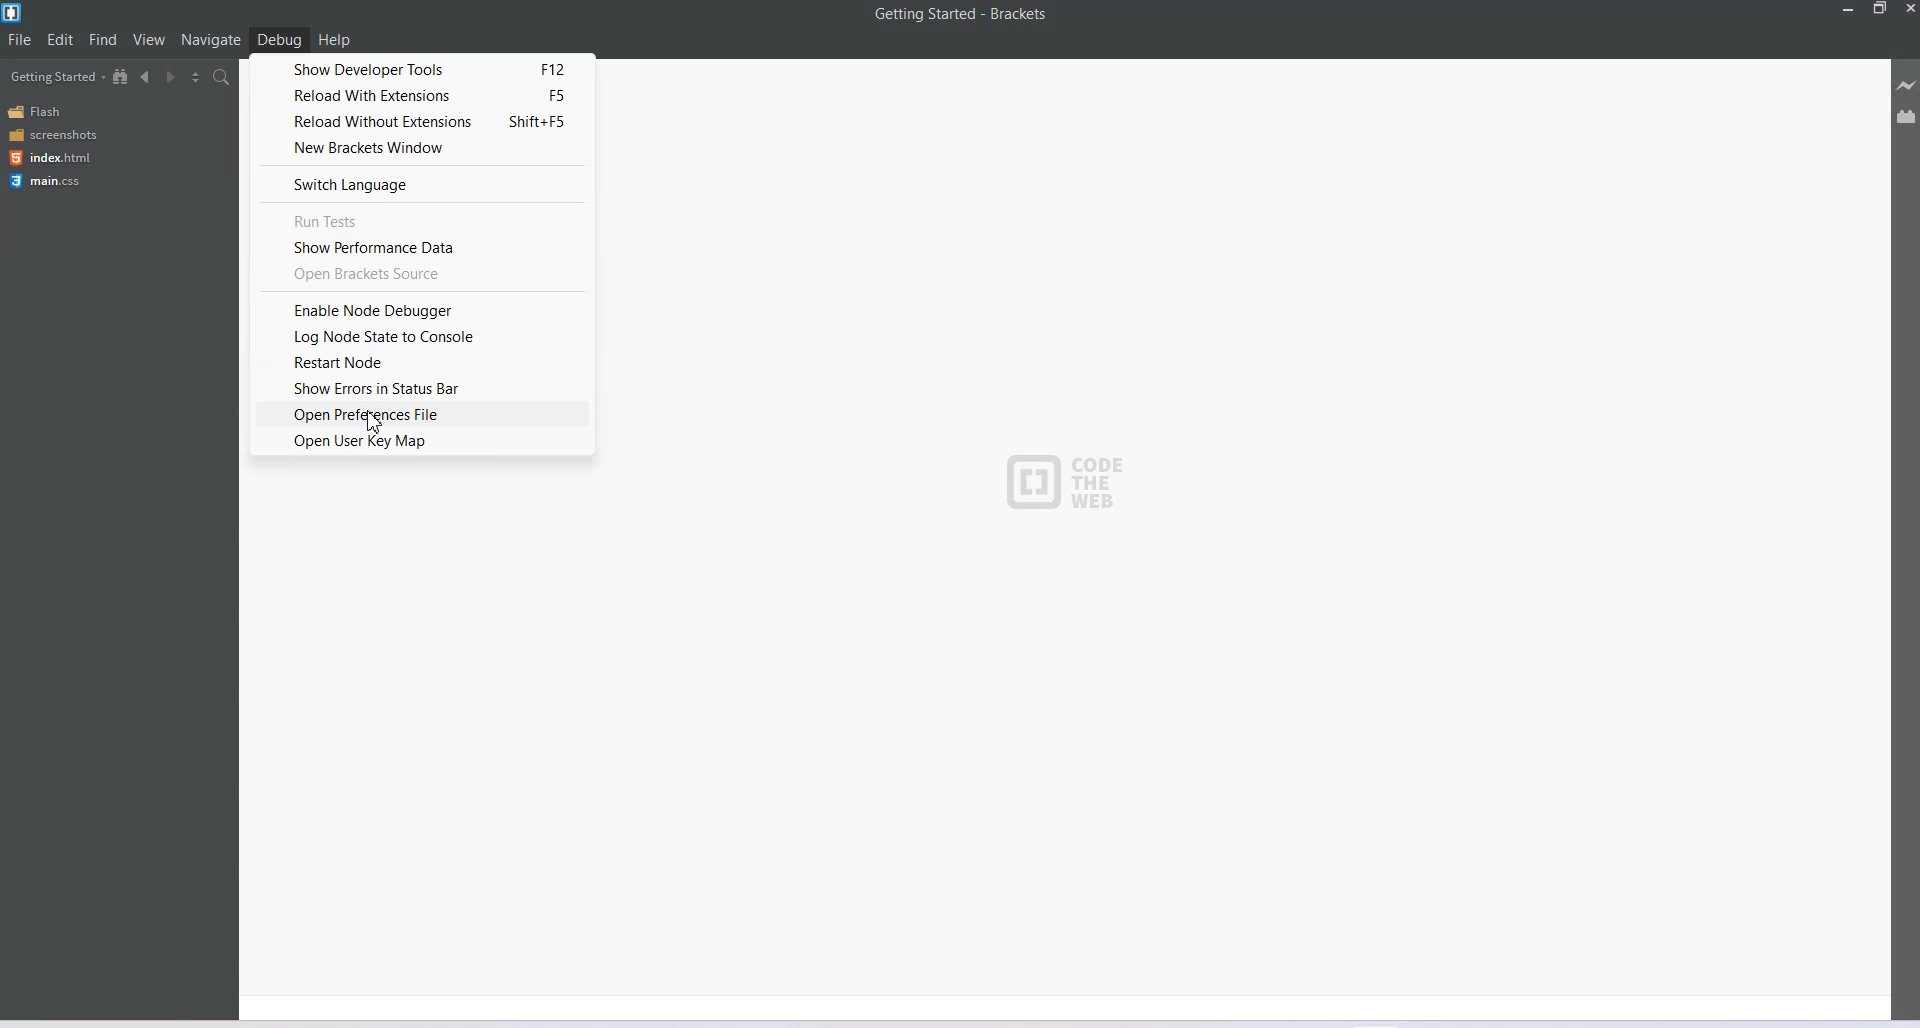 The height and width of the screenshot is (1028, 1920). I want to click on CODE THE WEB, so click(1066, 479).